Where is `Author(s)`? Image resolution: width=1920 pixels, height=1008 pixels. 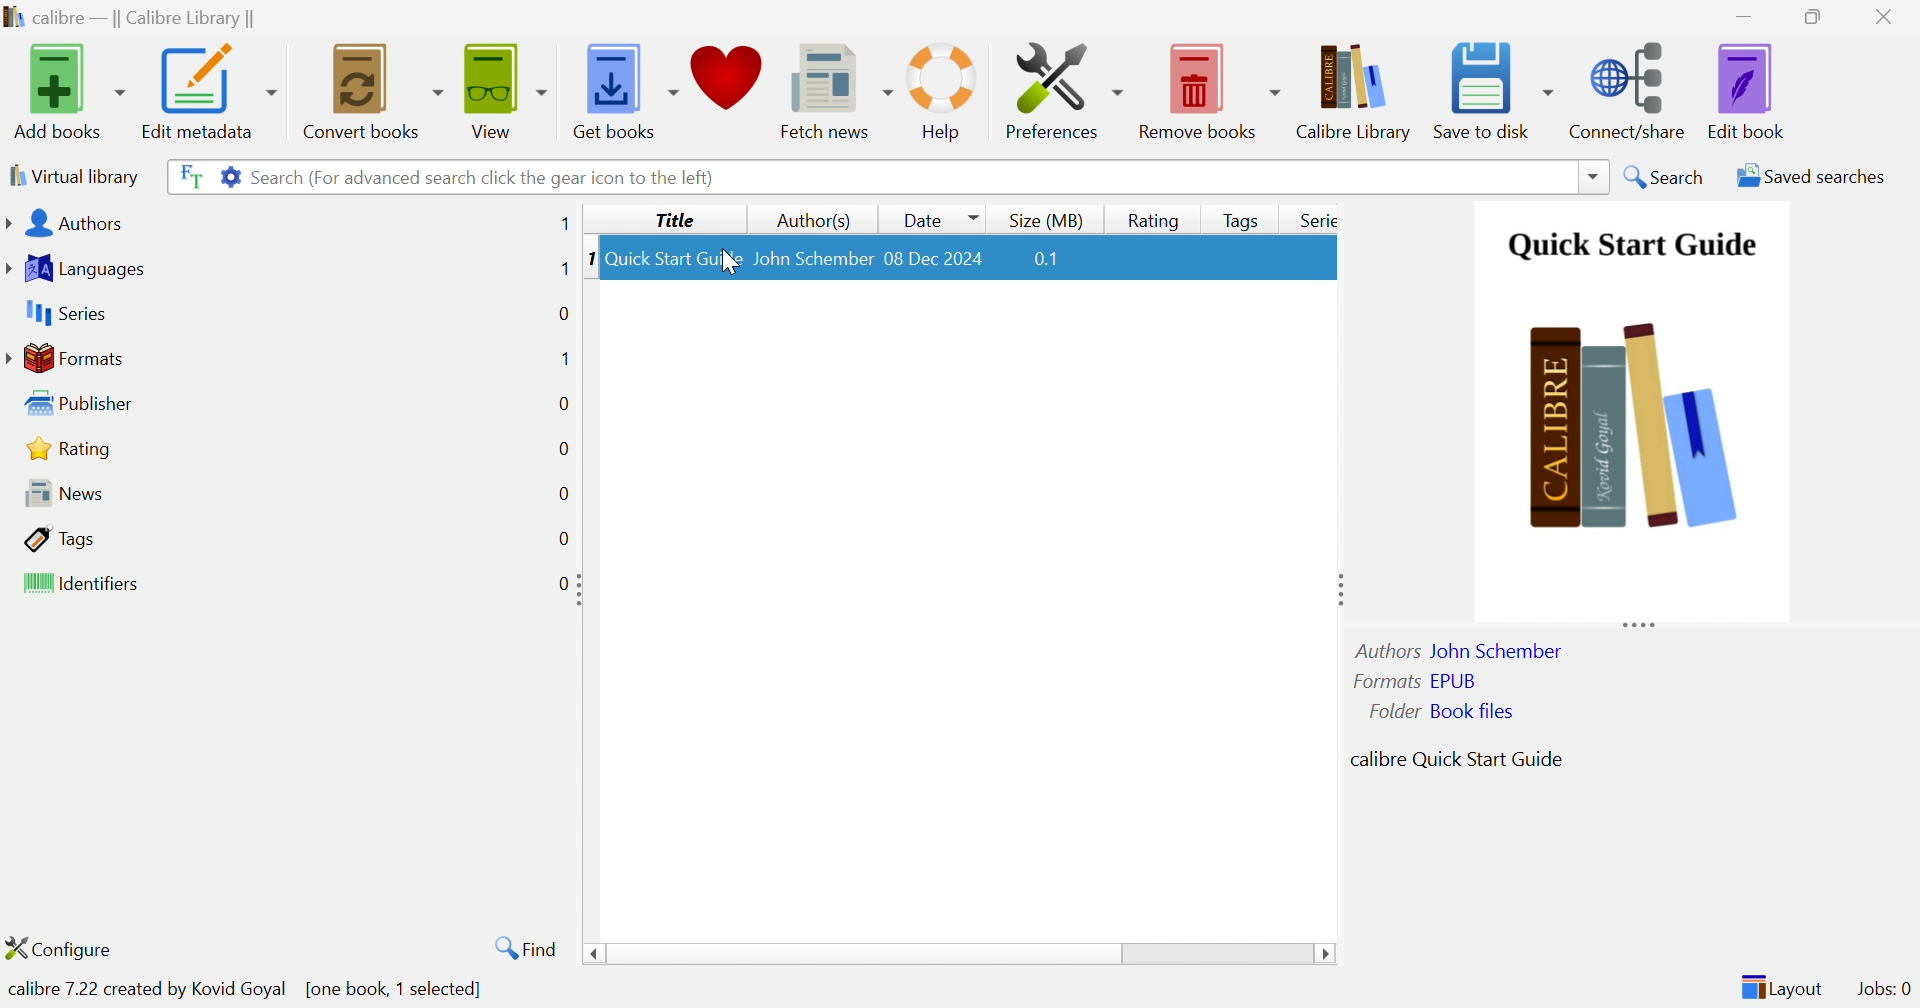
Author(s) is located at coordinates (809, 220).